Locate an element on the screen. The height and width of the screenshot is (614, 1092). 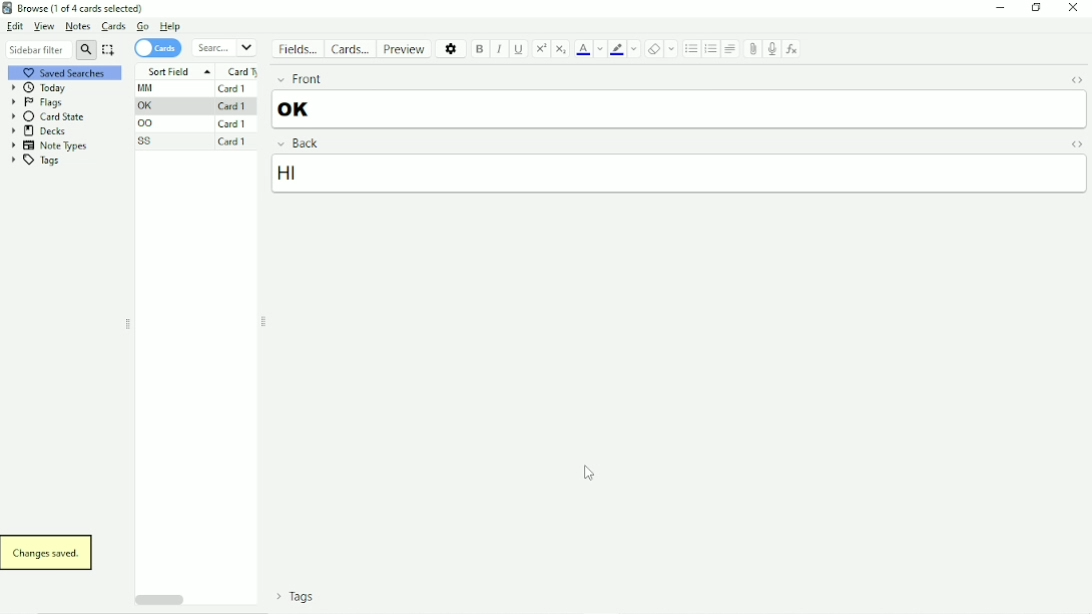
Unordered list is located at coordinates (691, 49).